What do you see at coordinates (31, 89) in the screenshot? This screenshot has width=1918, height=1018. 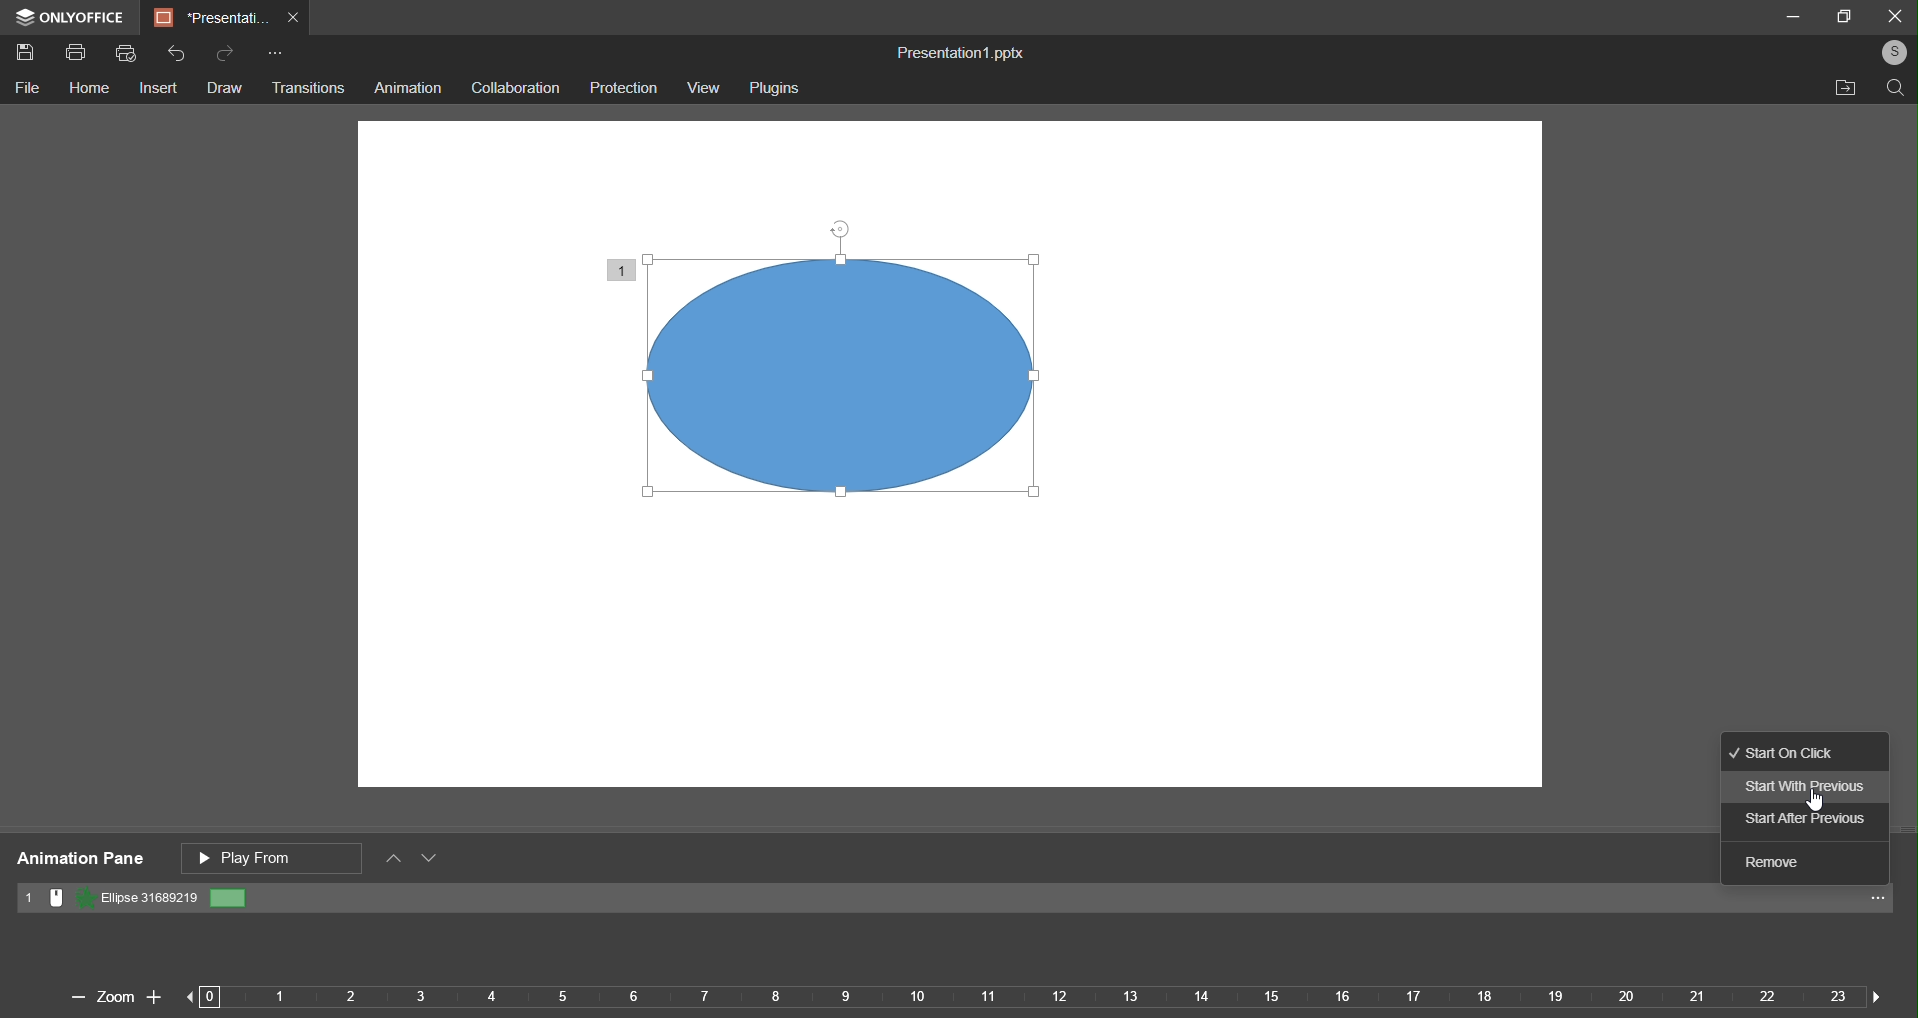 I see `File` at bounding box center [31, 89].